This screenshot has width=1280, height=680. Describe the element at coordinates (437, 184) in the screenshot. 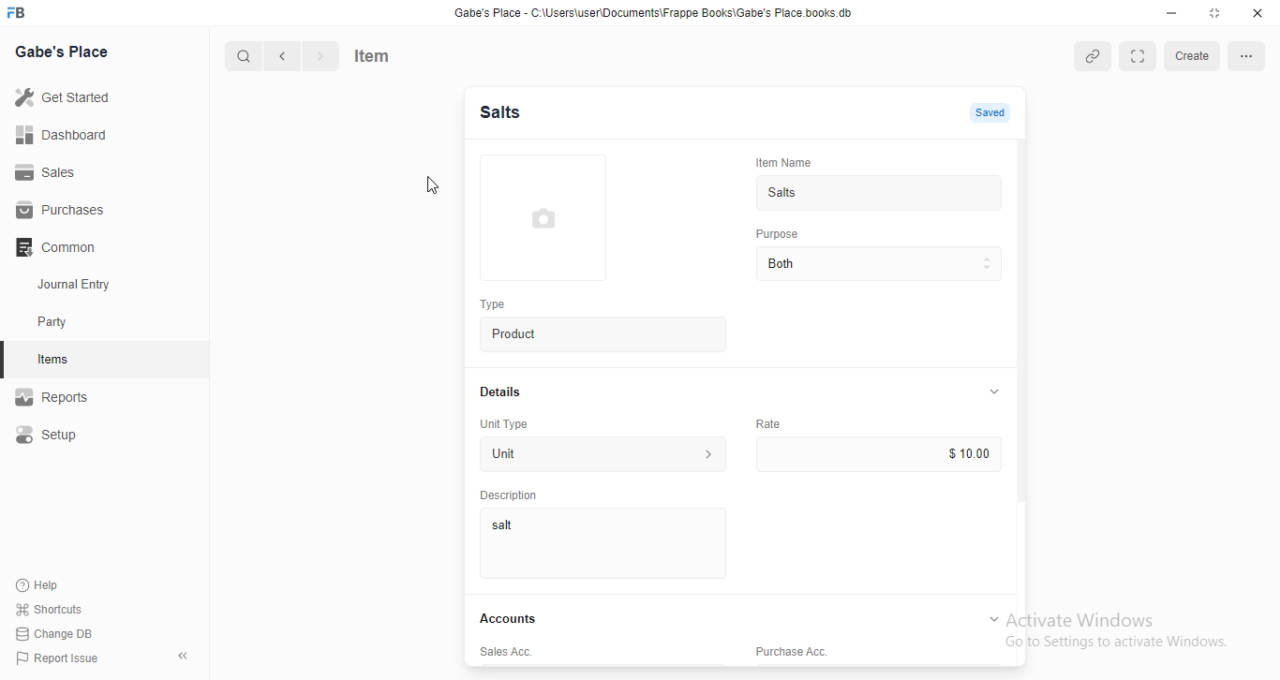

I see `cursor` at that location.